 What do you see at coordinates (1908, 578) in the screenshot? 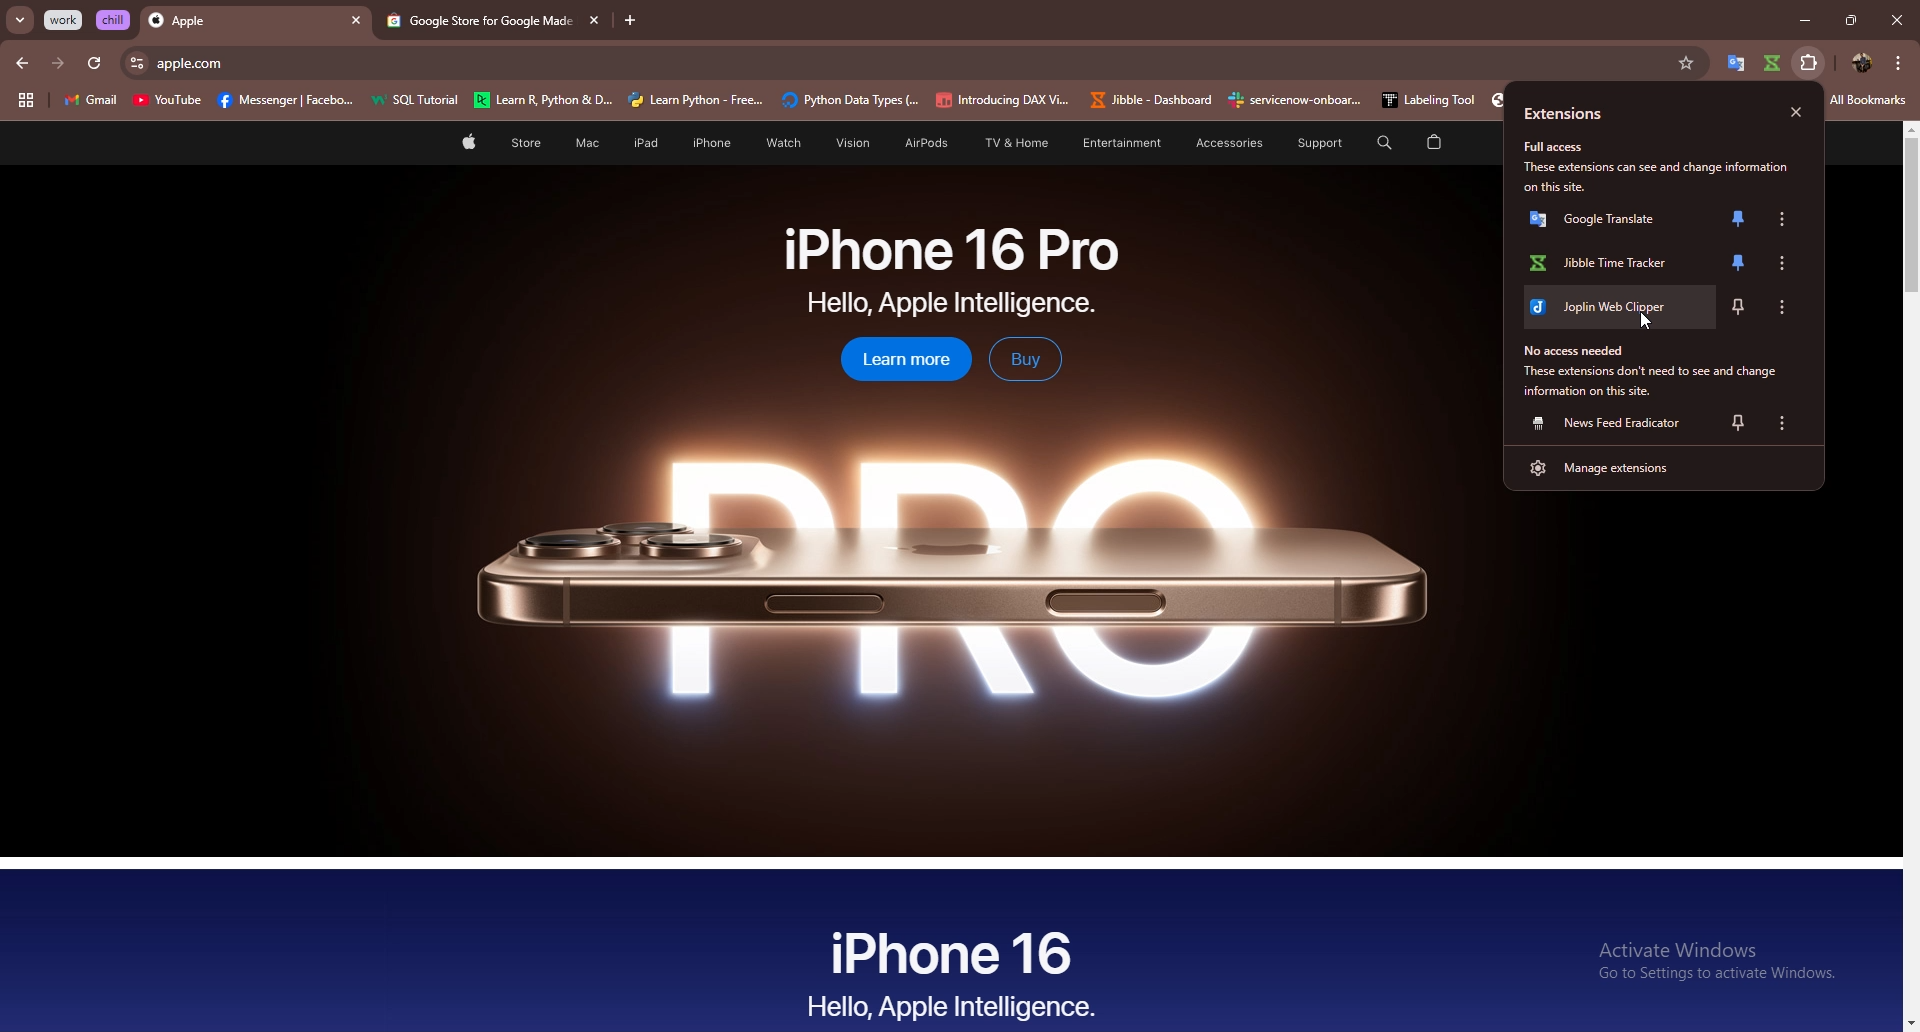
I see `scroll bar` at bounding box center [1908, 578].